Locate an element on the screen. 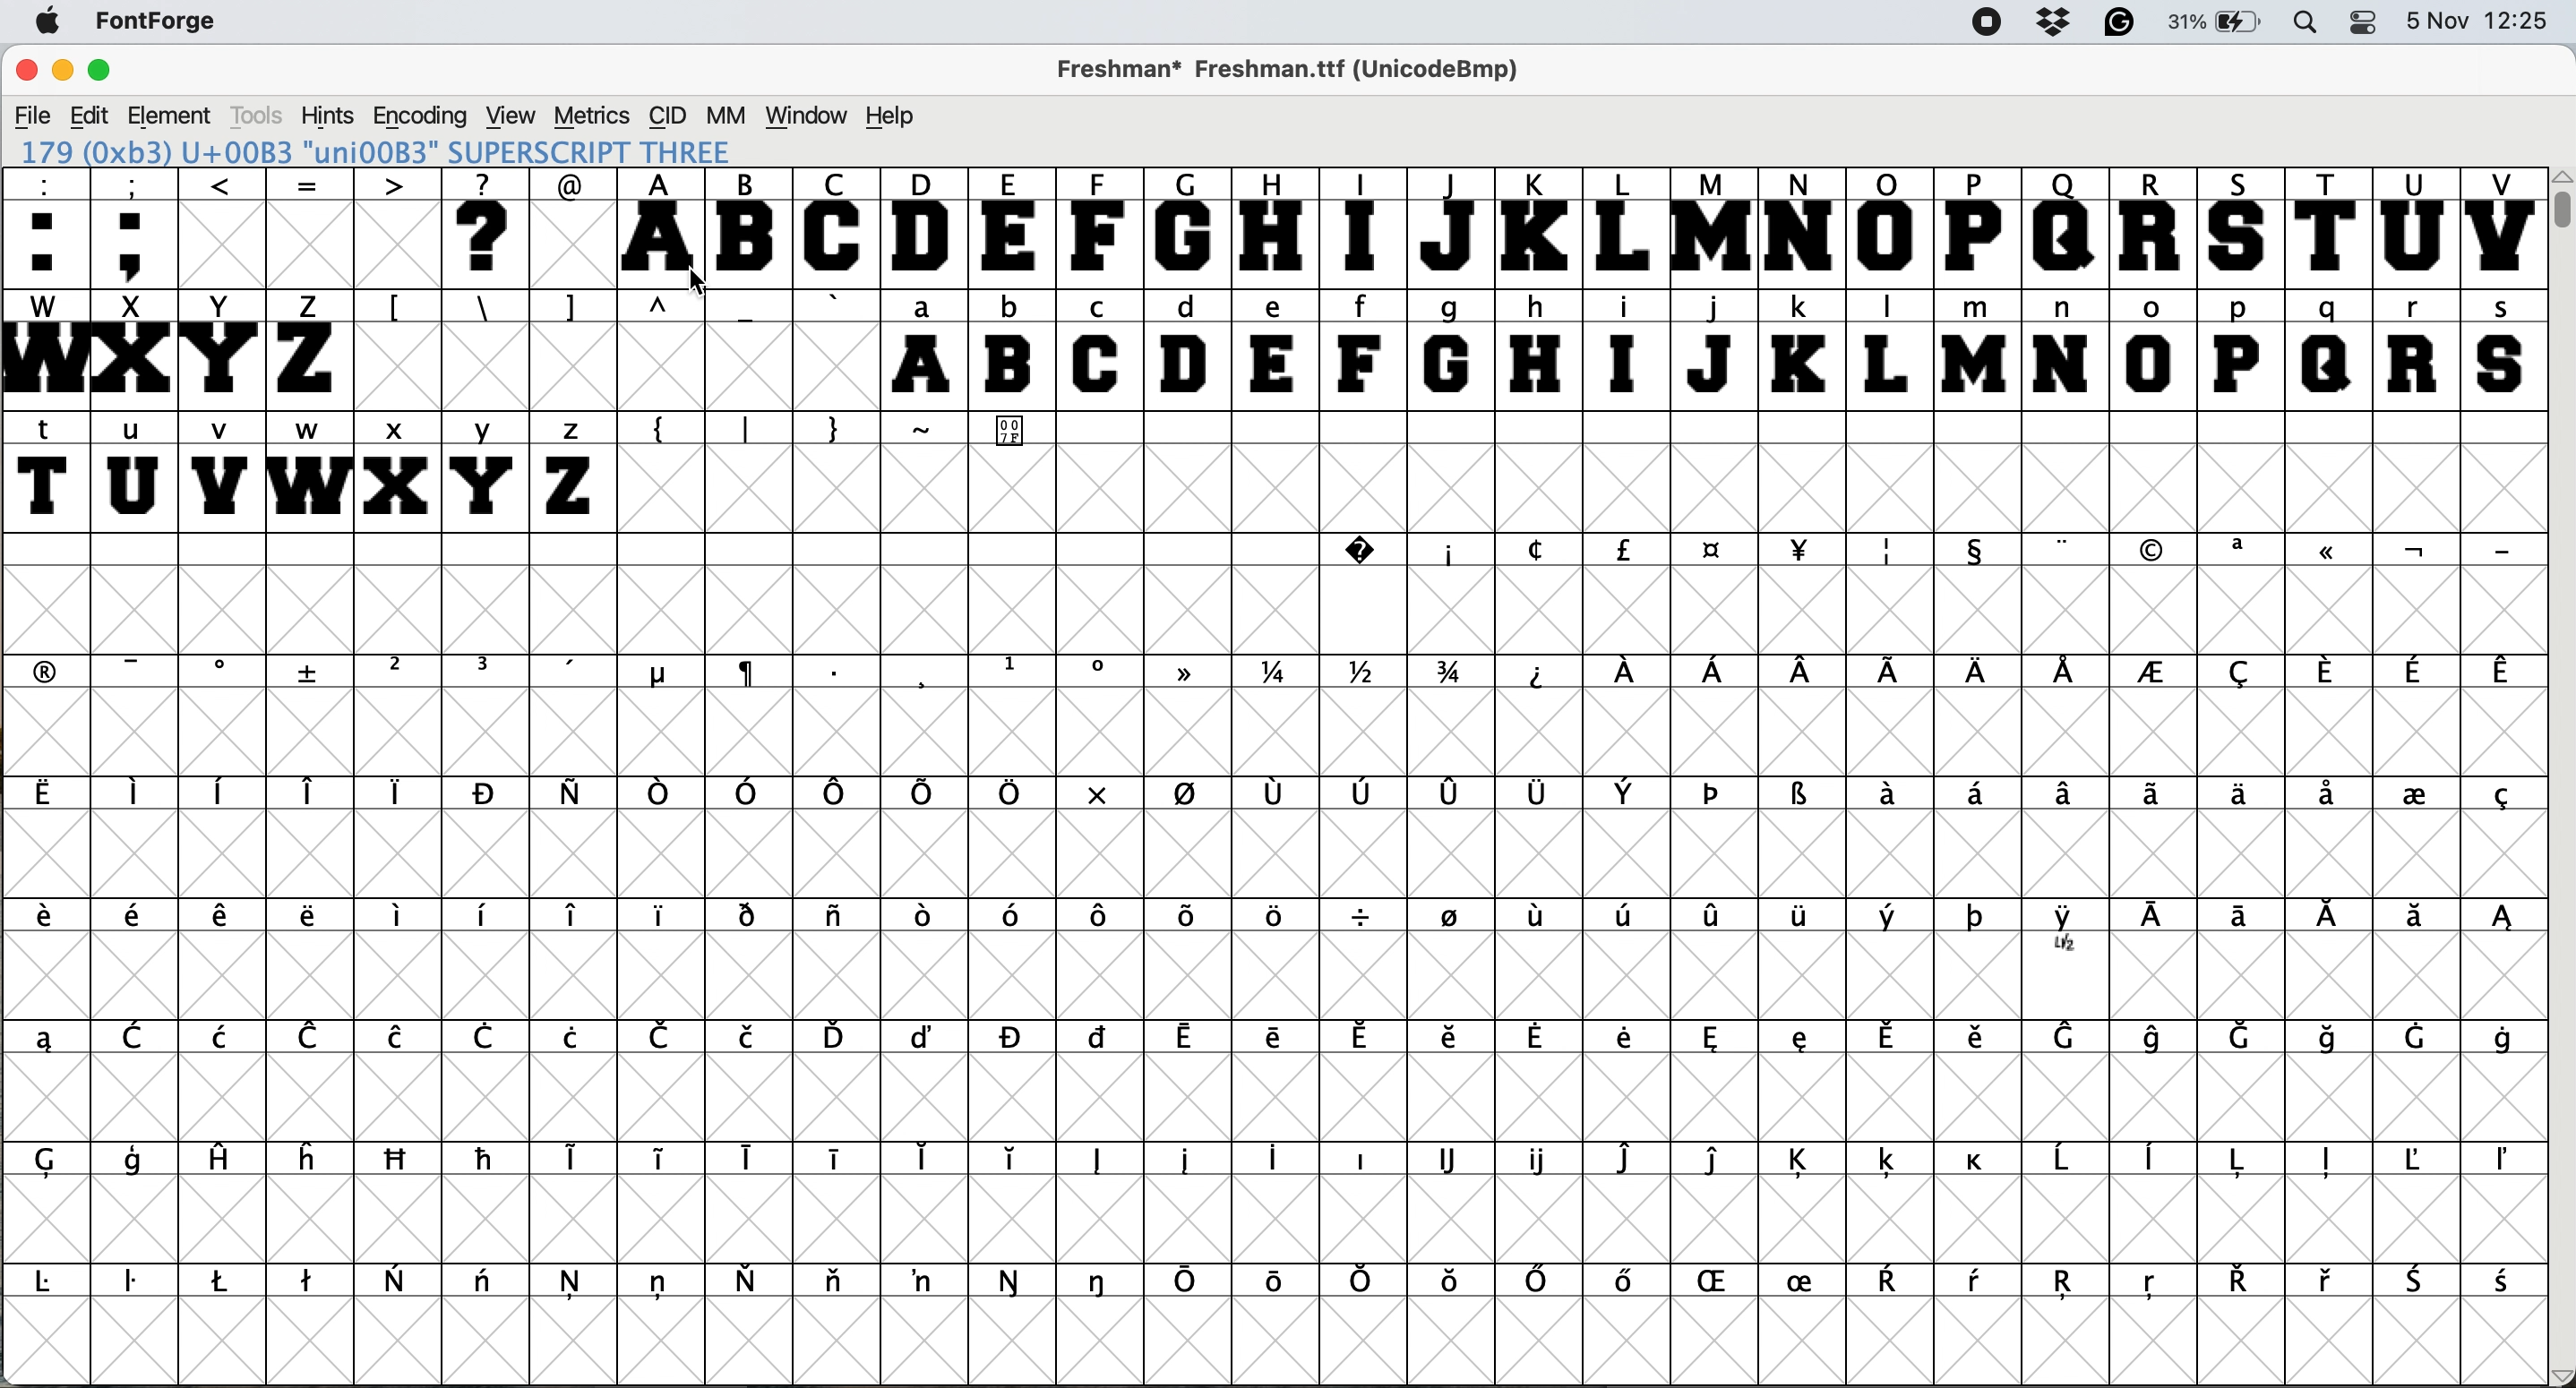  symbol is located at coordinates (752, 1158).